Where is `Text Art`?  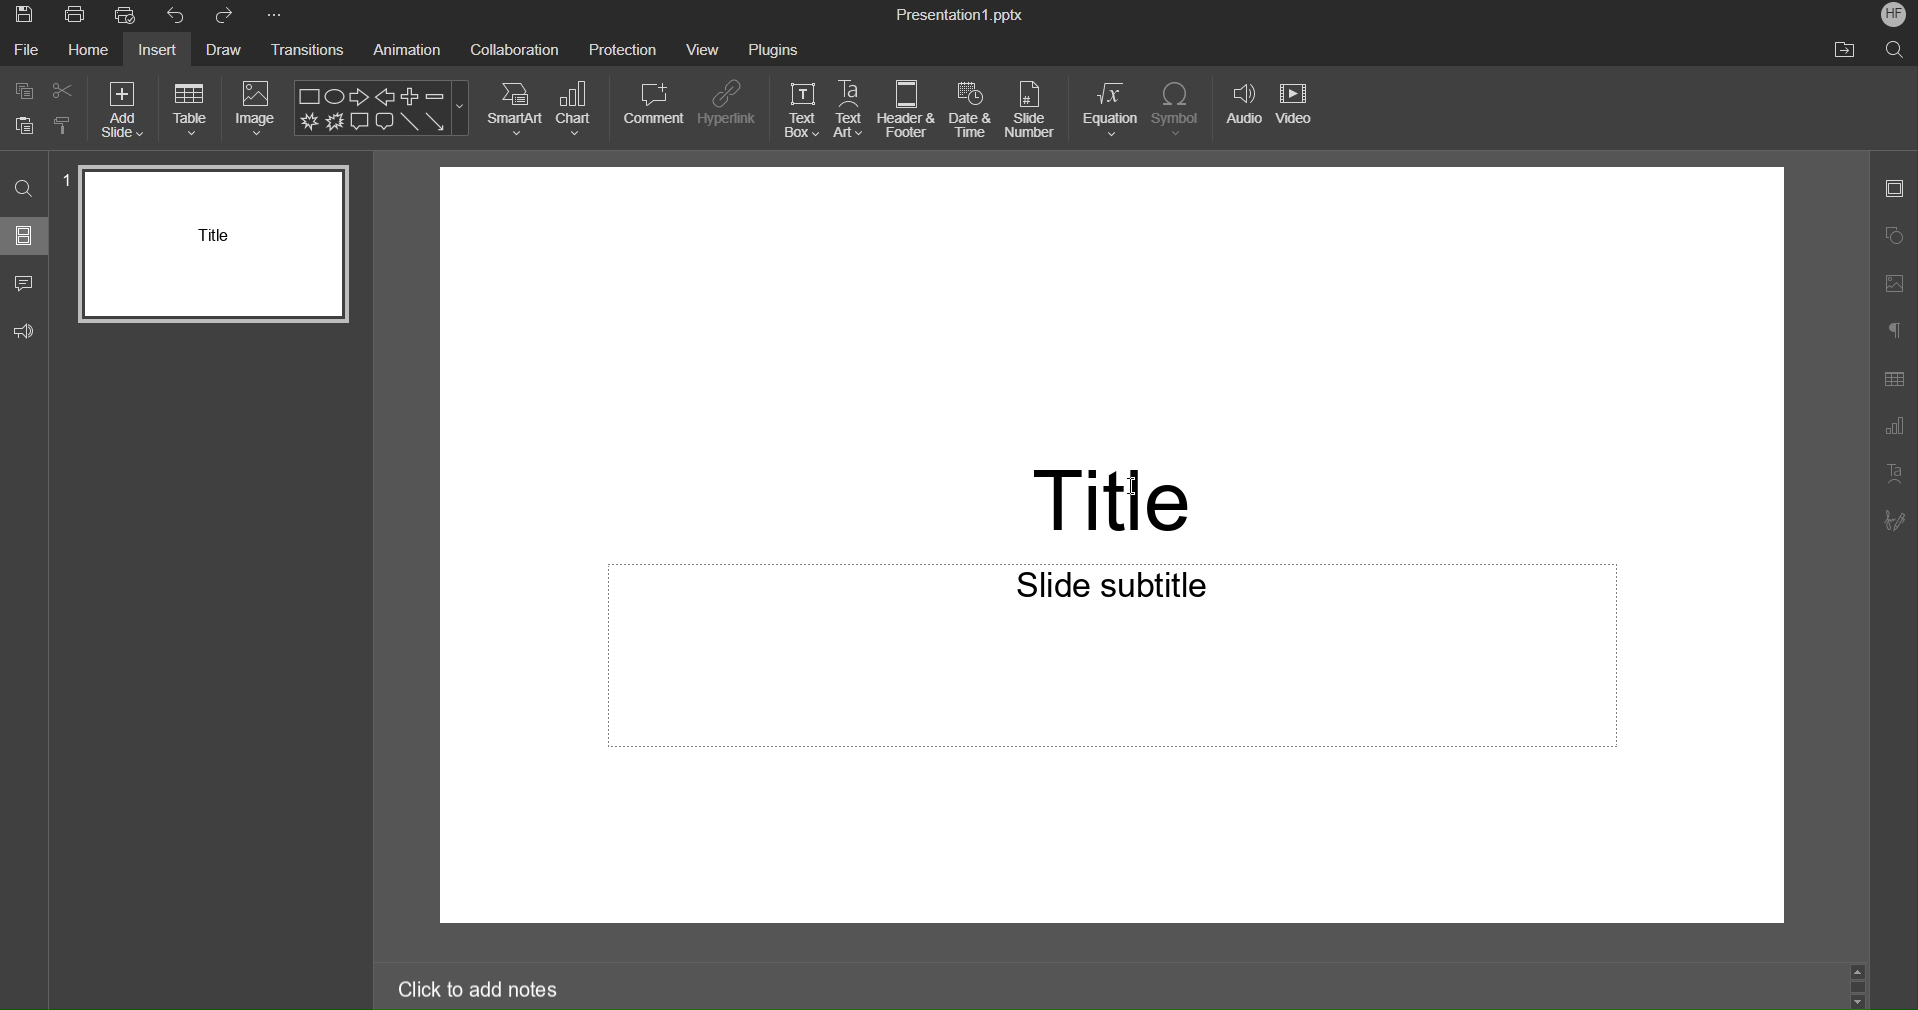
Text Art is located at coordinates (1893, 473).